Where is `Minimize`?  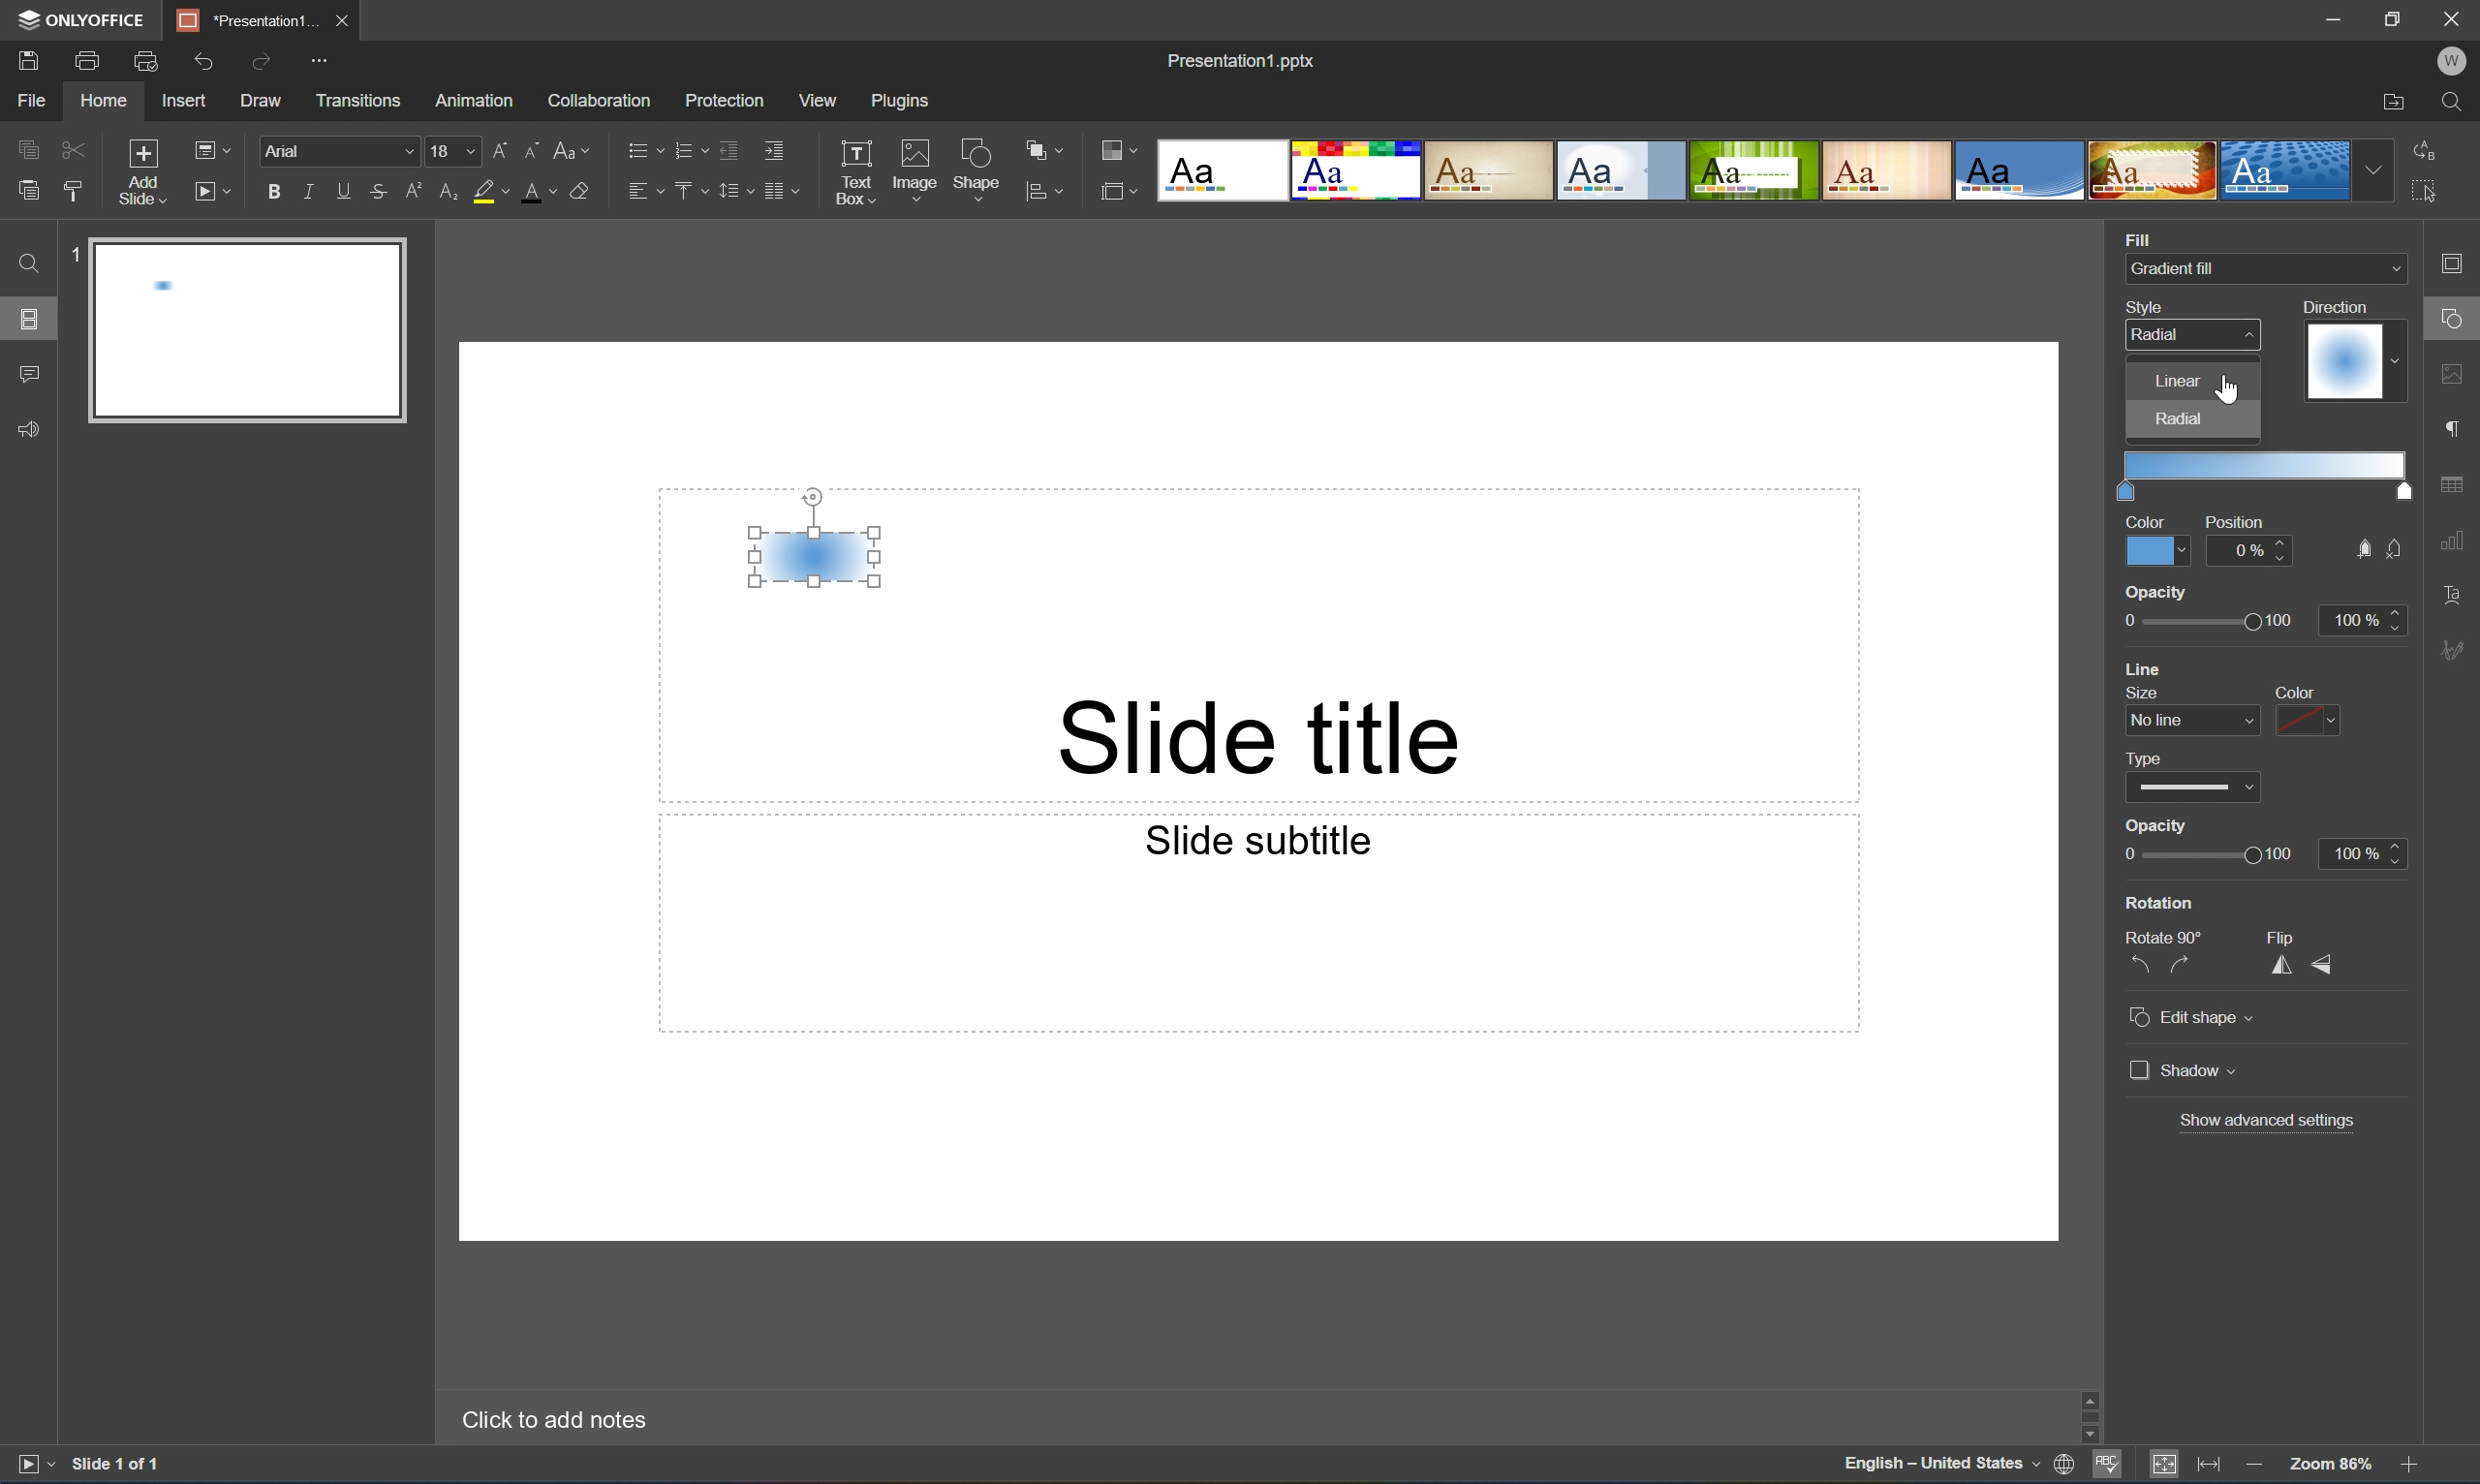 Minimize is located at coordinates (2341, 19).